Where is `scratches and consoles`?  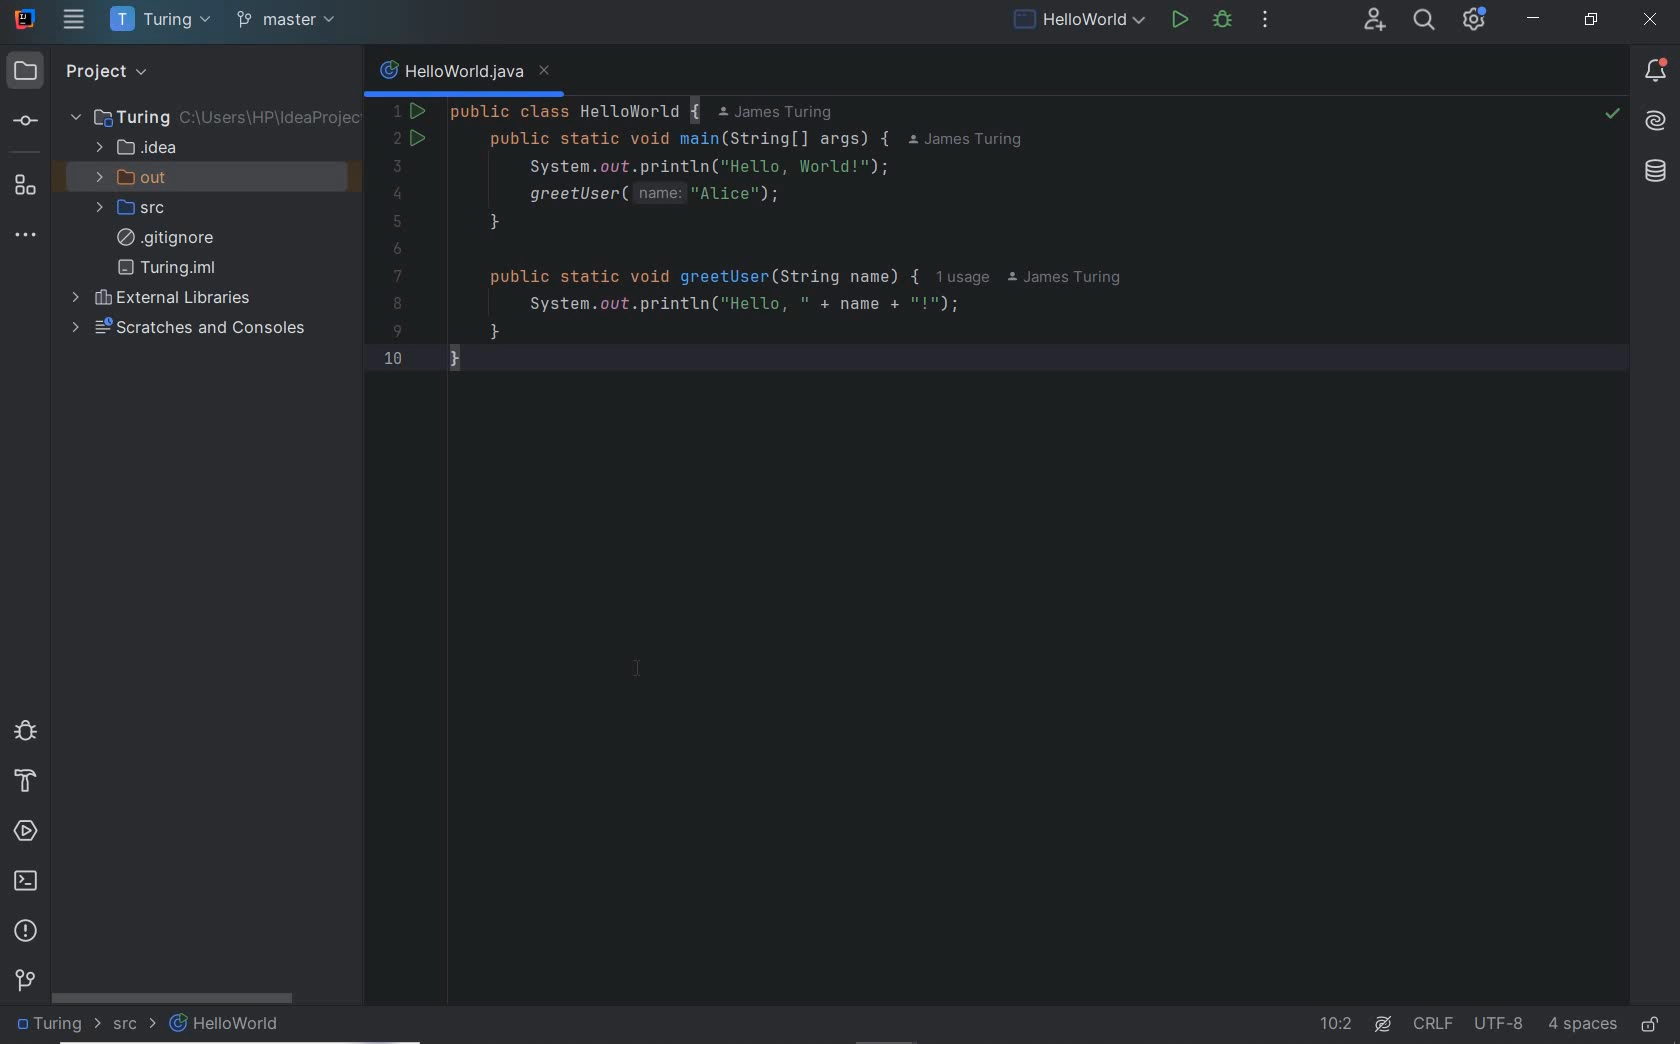
scratches and consoles is located at coordinates (193, 327).